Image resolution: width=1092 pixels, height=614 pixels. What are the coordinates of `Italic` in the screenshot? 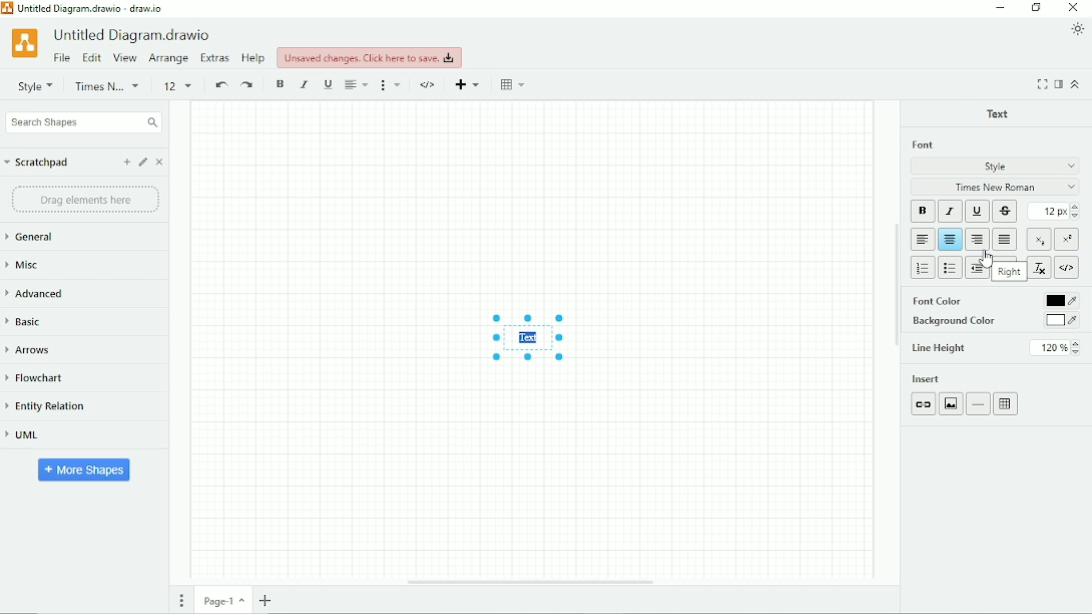 It's located at (950, 211).